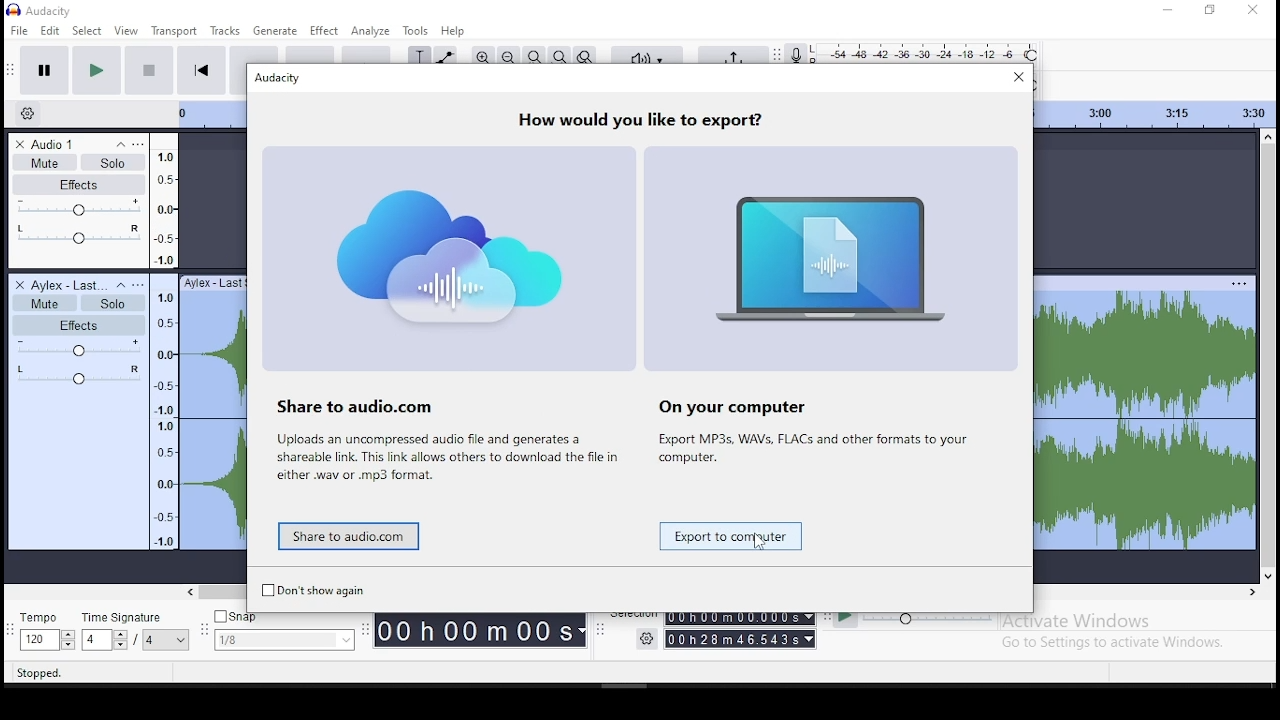 This screenshot has width=1280, height=720. Describe the element at coordinates (19, 143) in the screenshot. I see `delete track` at that location.